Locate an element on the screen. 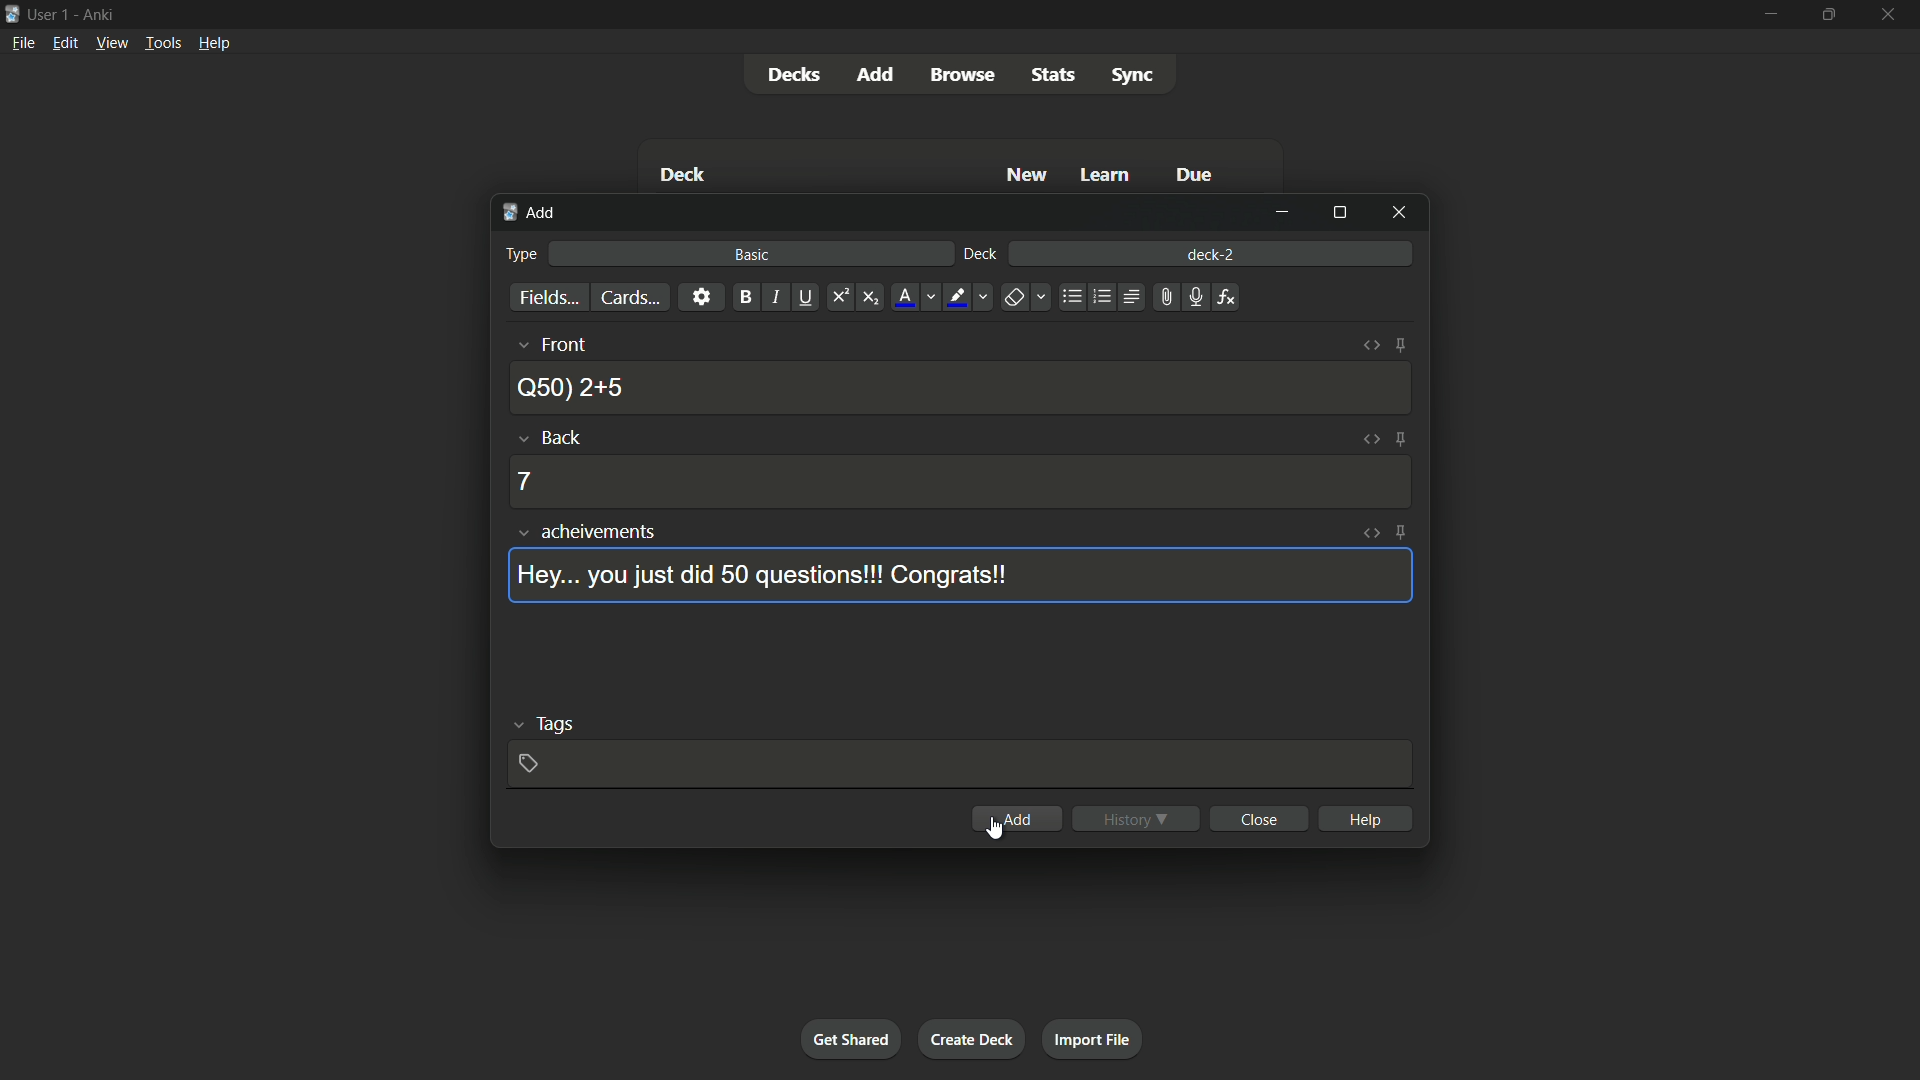 The image size is (1920, 1080). deck is located at coordinates (980, 255).